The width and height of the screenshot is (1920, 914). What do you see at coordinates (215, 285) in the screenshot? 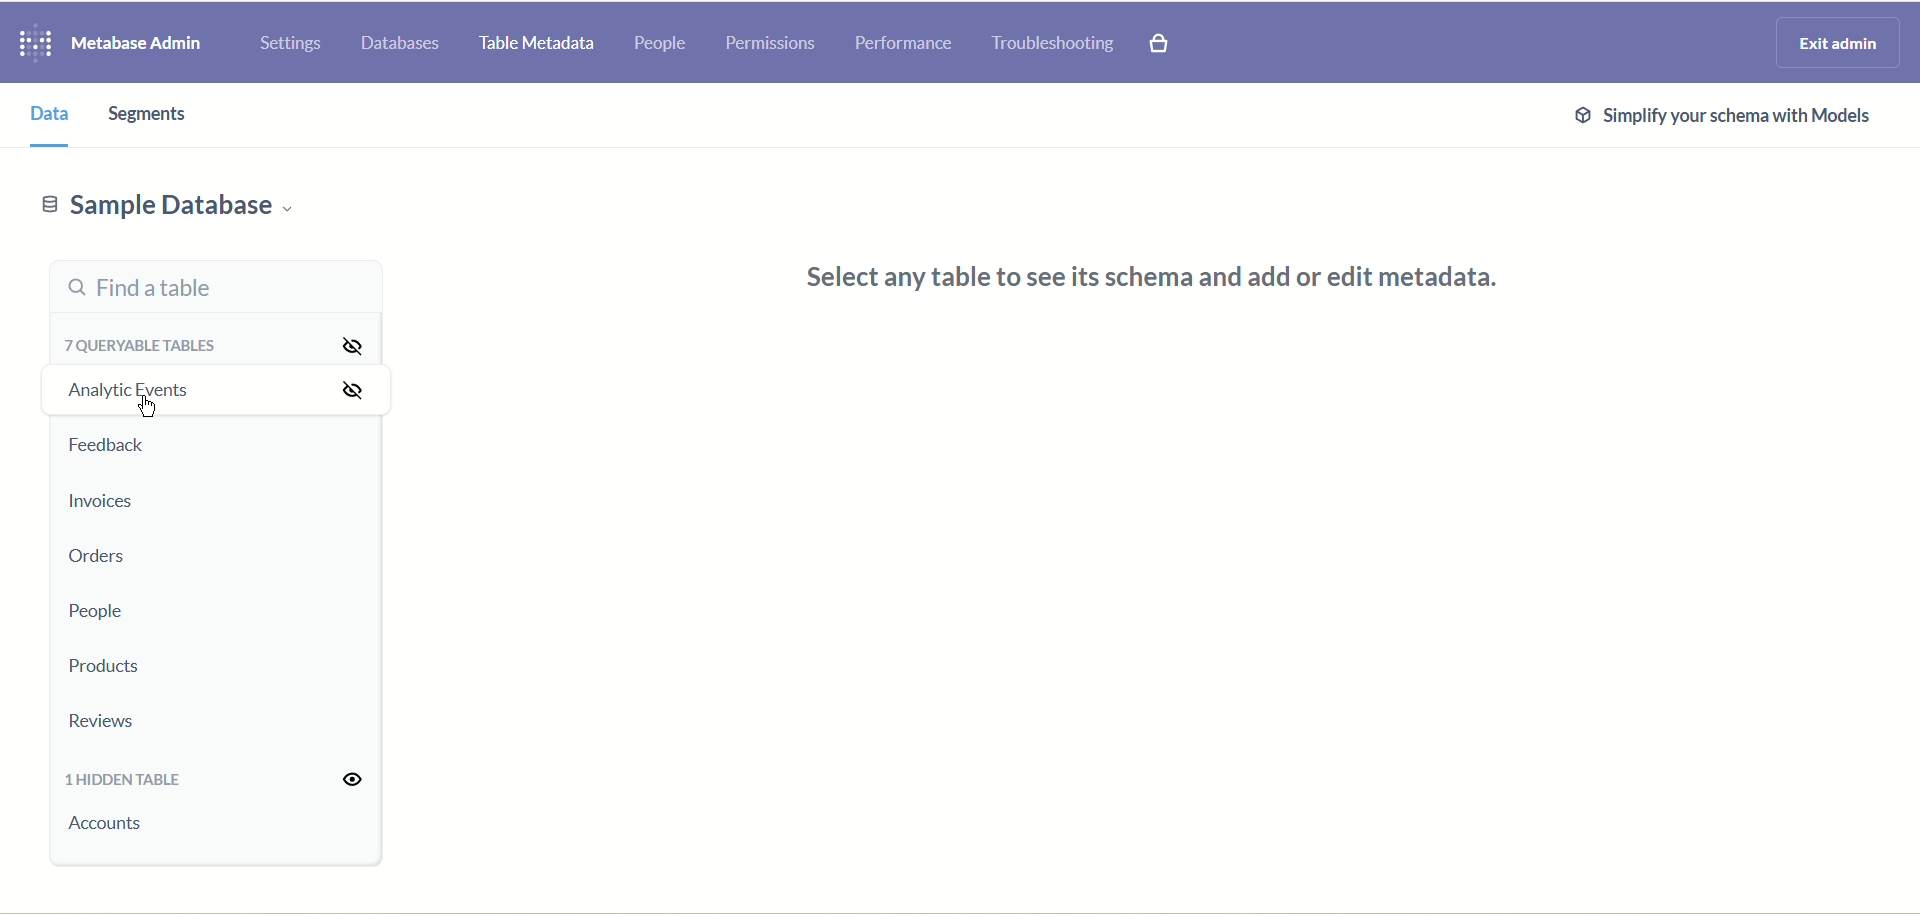
I see `find a table` at bounding box center [215, 285].